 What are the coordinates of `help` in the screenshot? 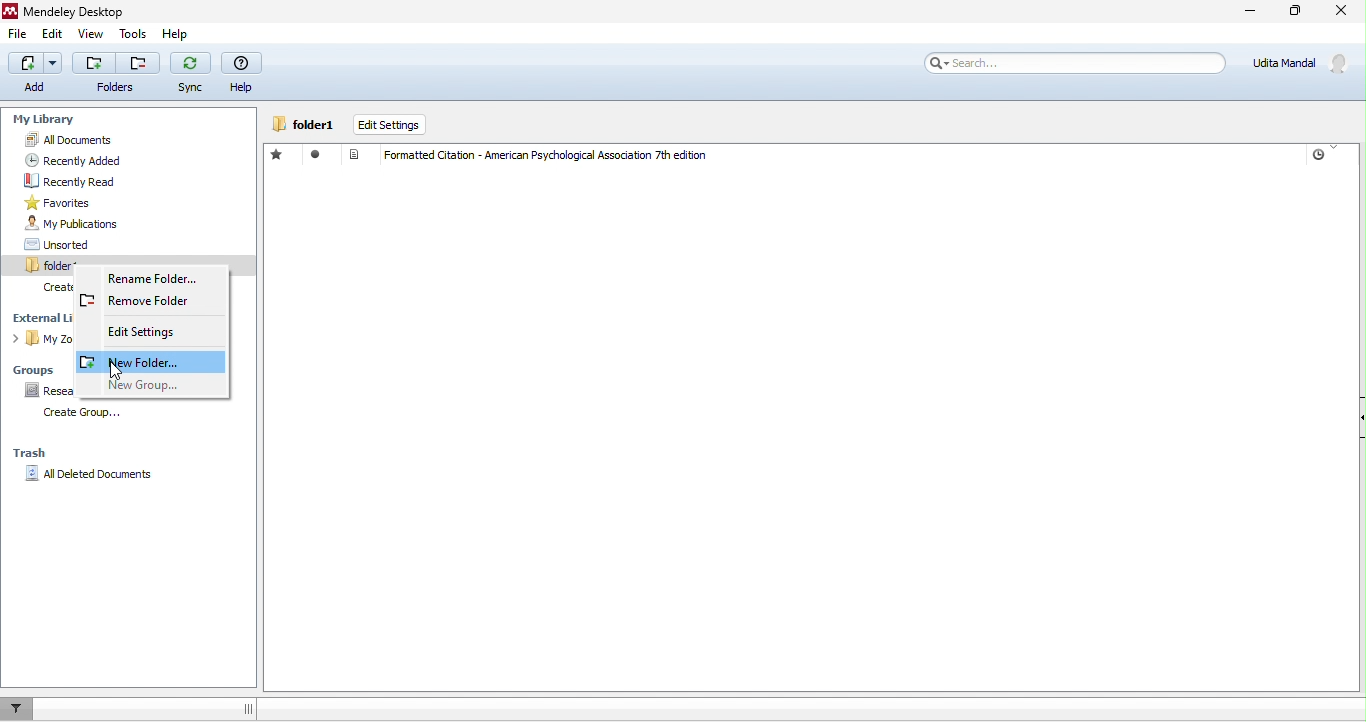 It's located at (242, 73).